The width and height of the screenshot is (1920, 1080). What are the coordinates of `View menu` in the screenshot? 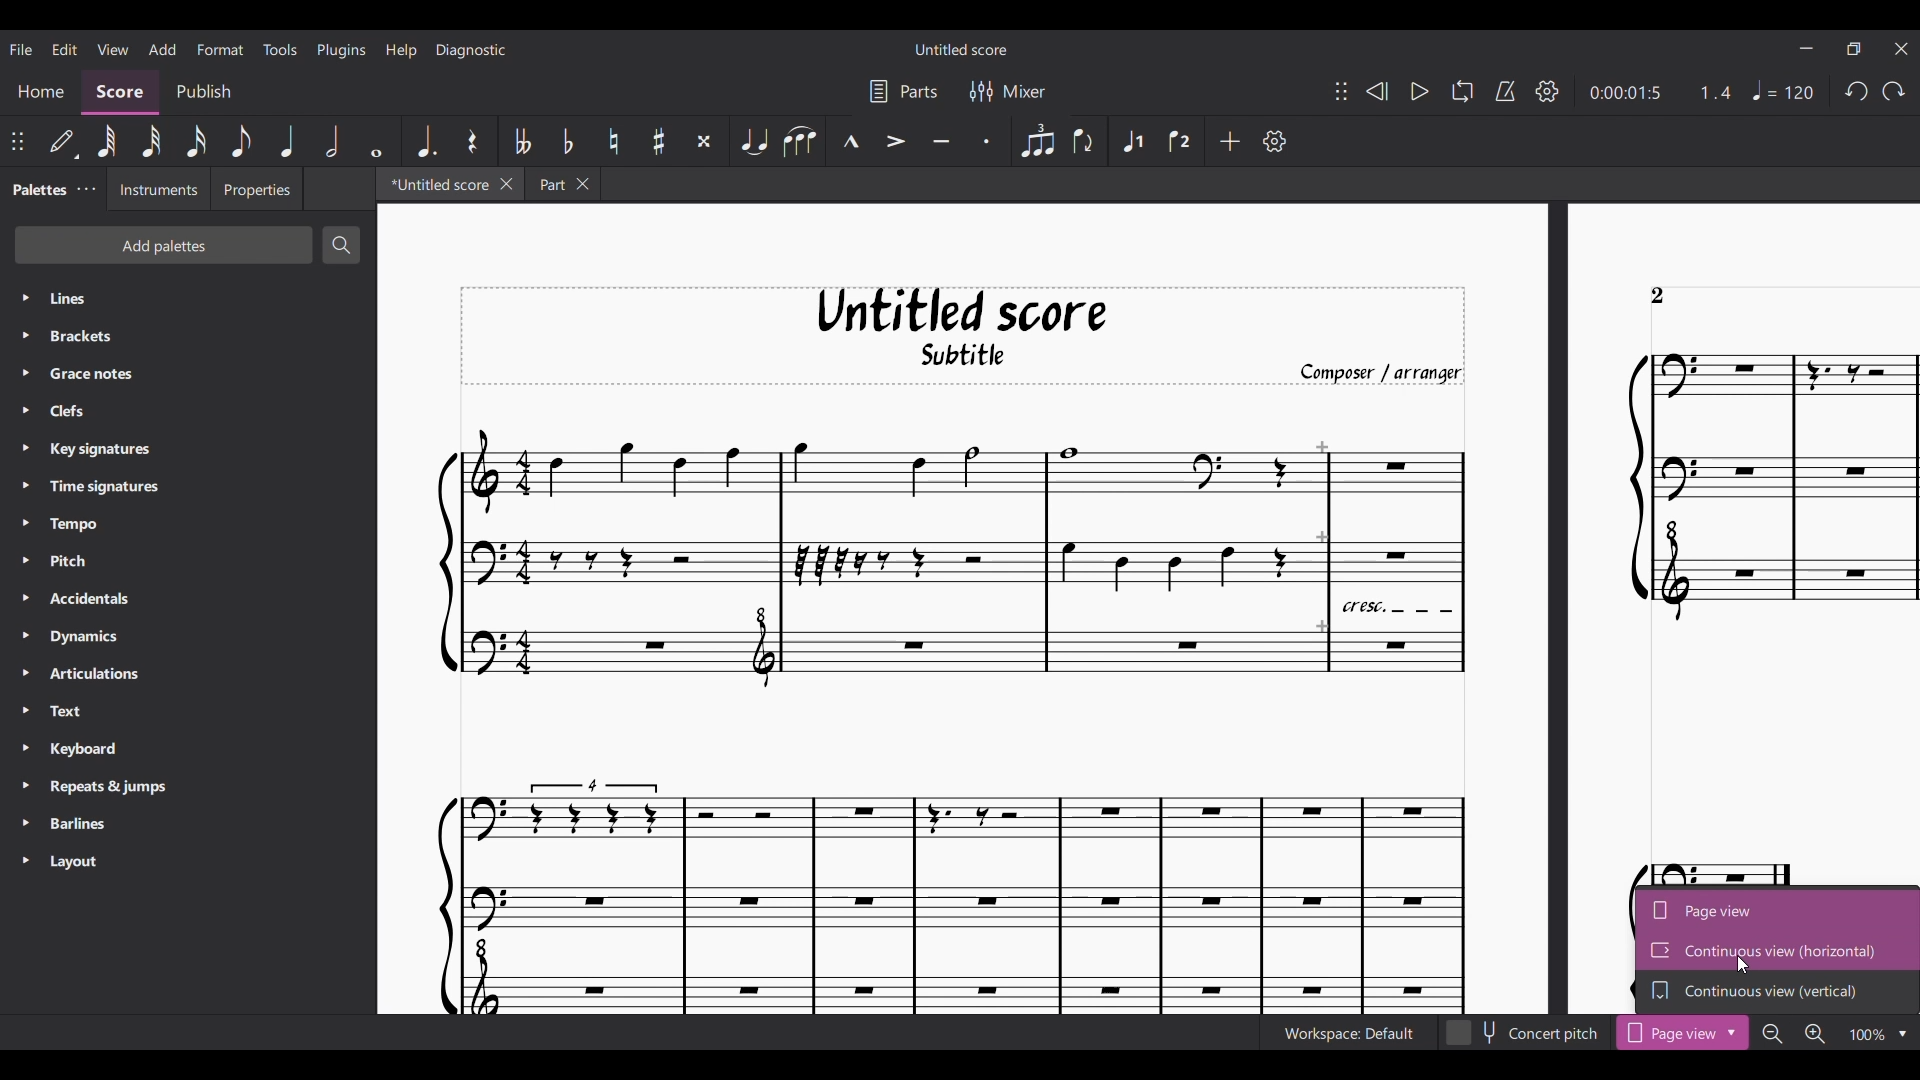 It's located at (114, 47).